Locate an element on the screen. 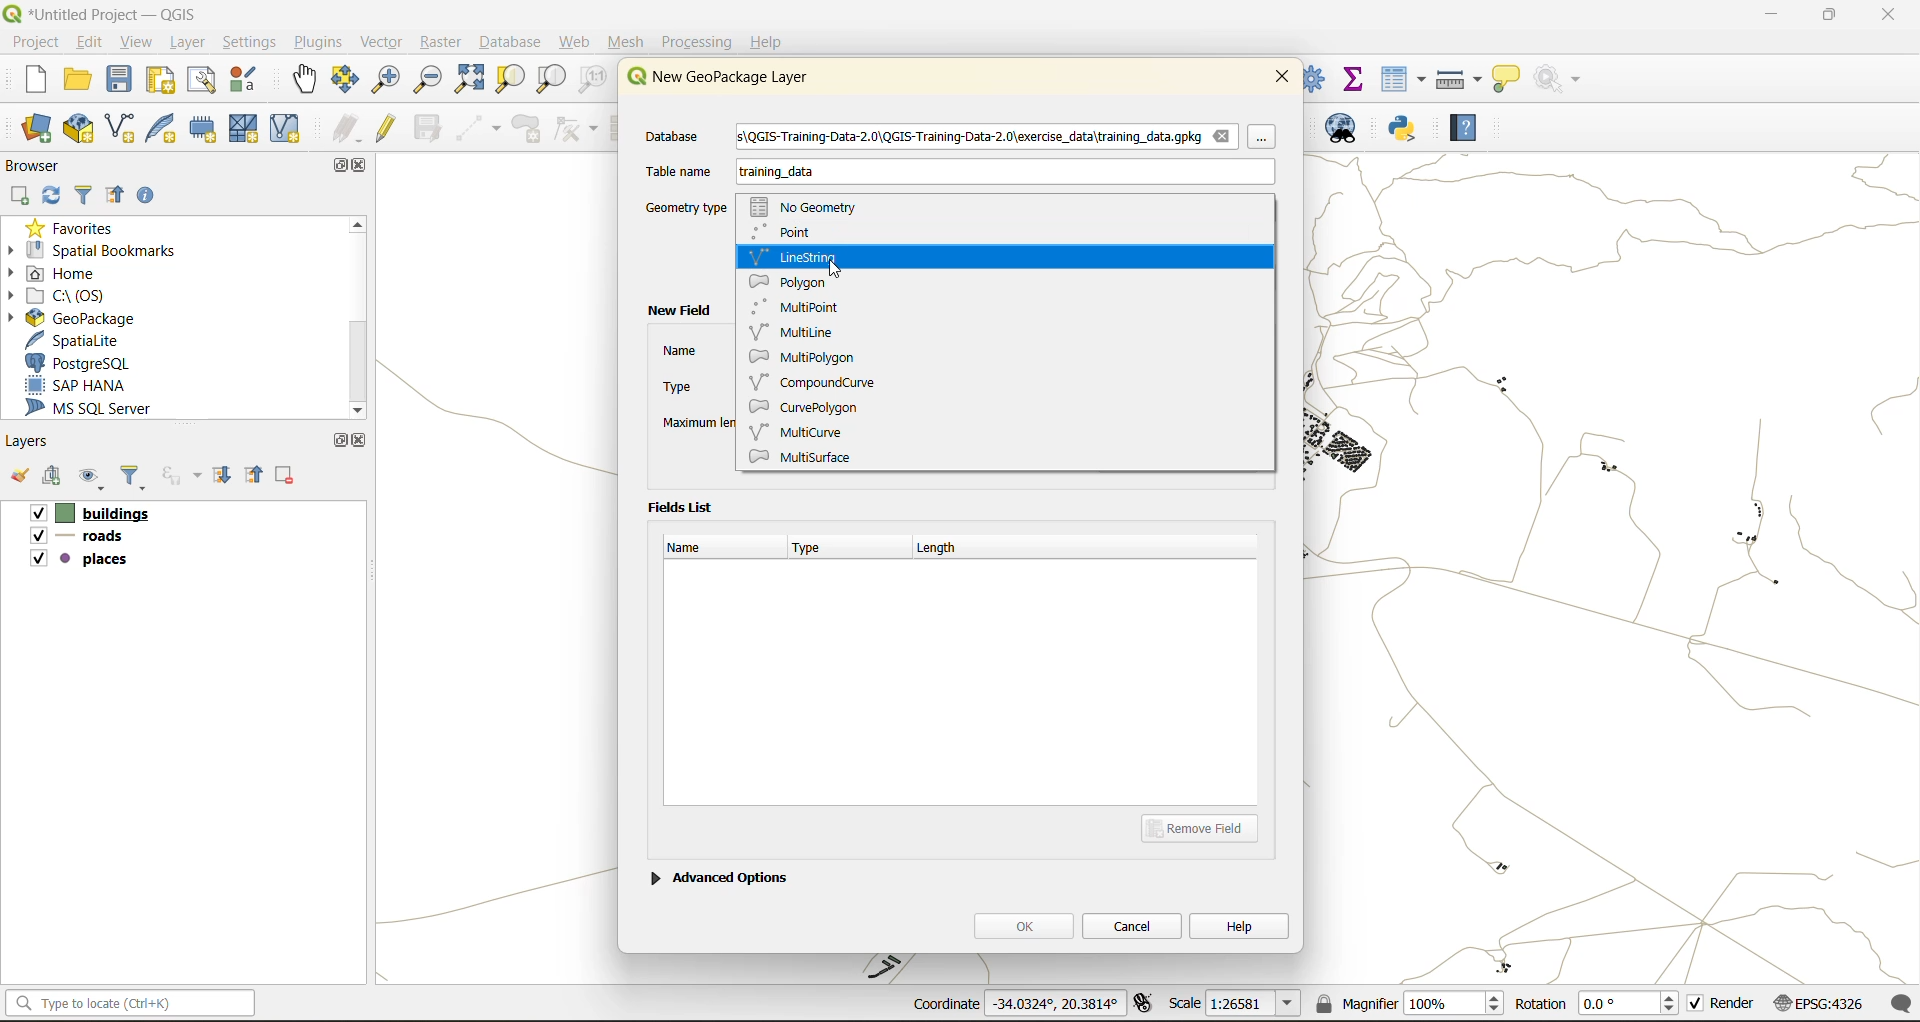  new spatialite is located at coordinates (165, 133).